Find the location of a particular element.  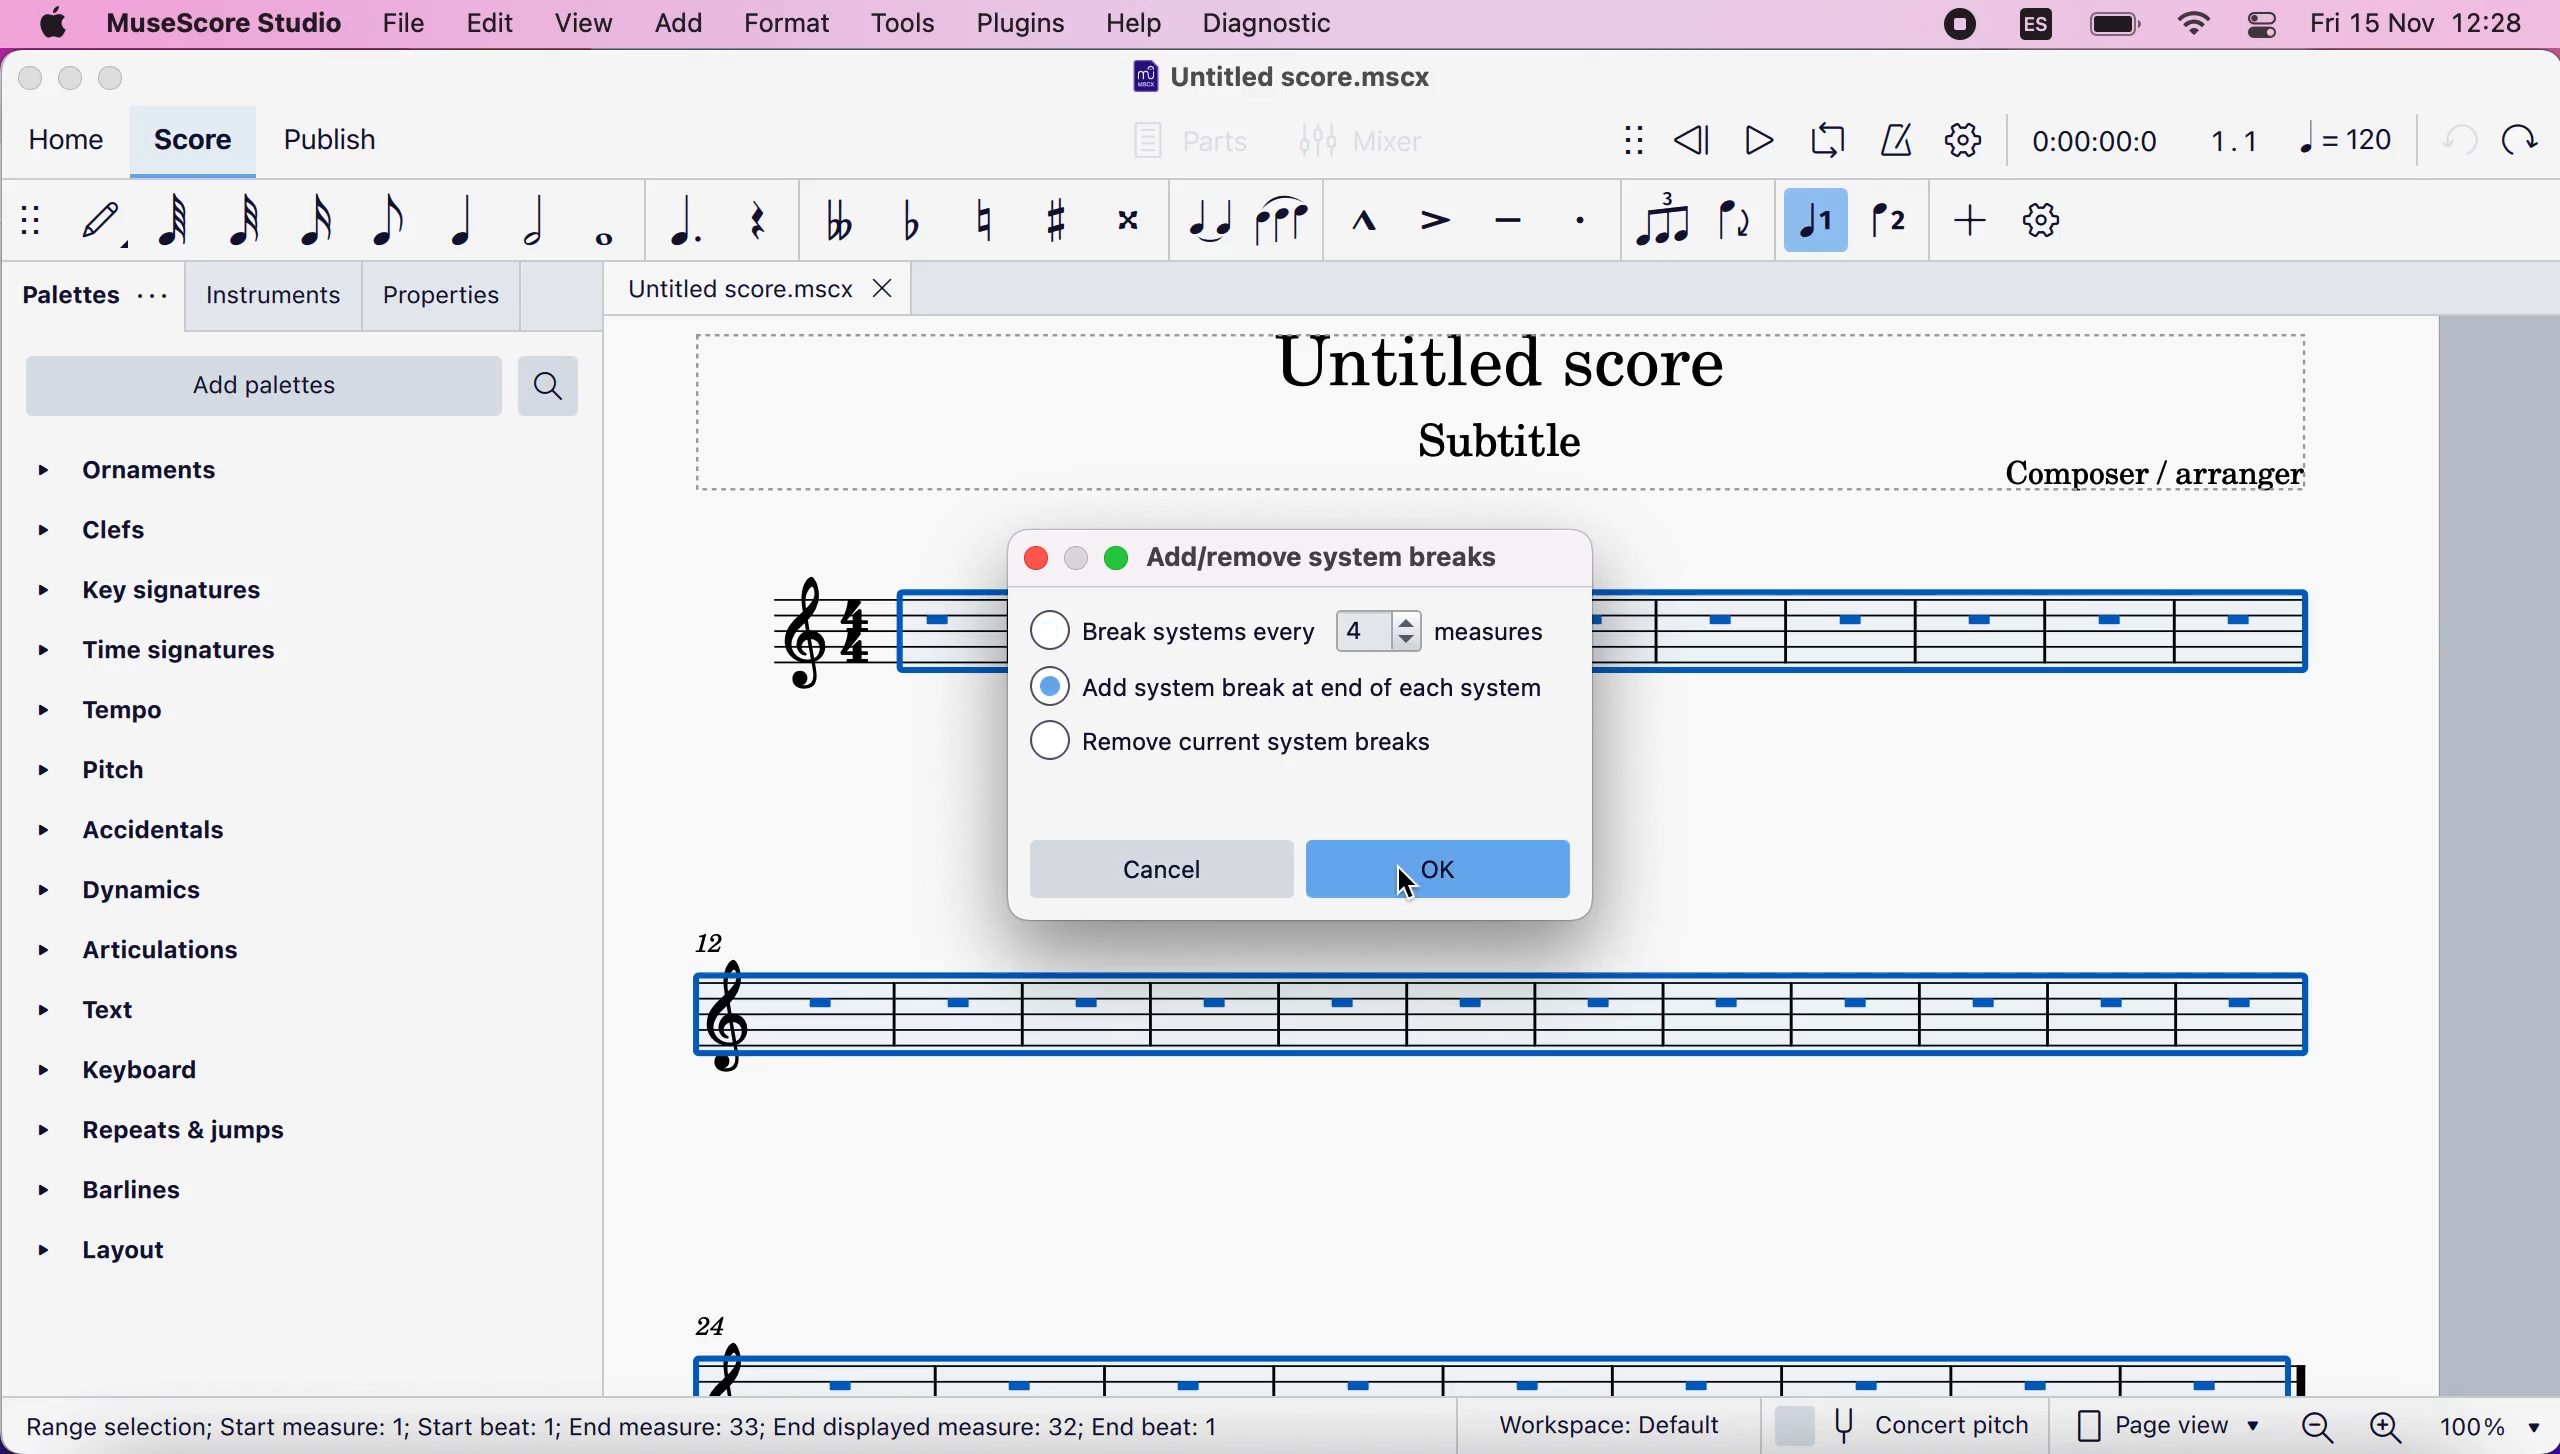

show/hide is located at coordinates (1629, 142).